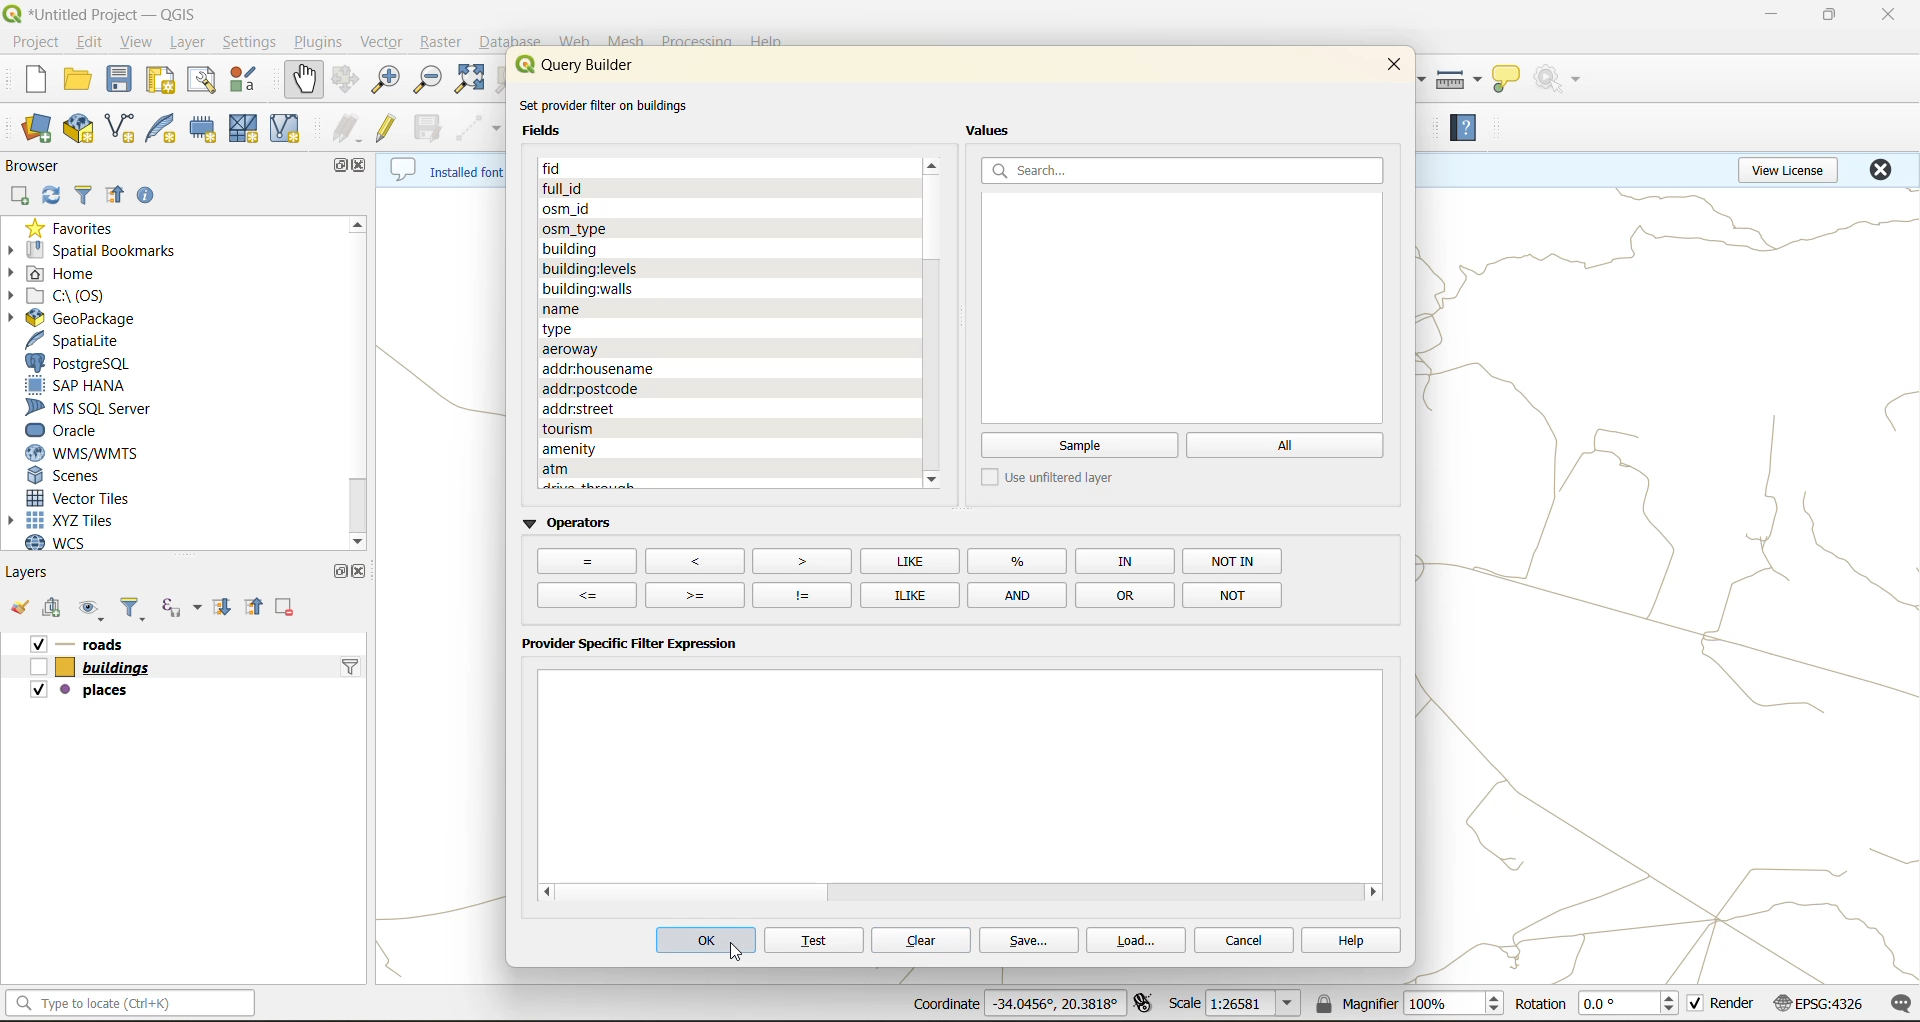 The height and width of the screenshot is (1022, 1920). Describe the element at coordinates (85, 386) in the screenshot. I see `sap hana` at that location.